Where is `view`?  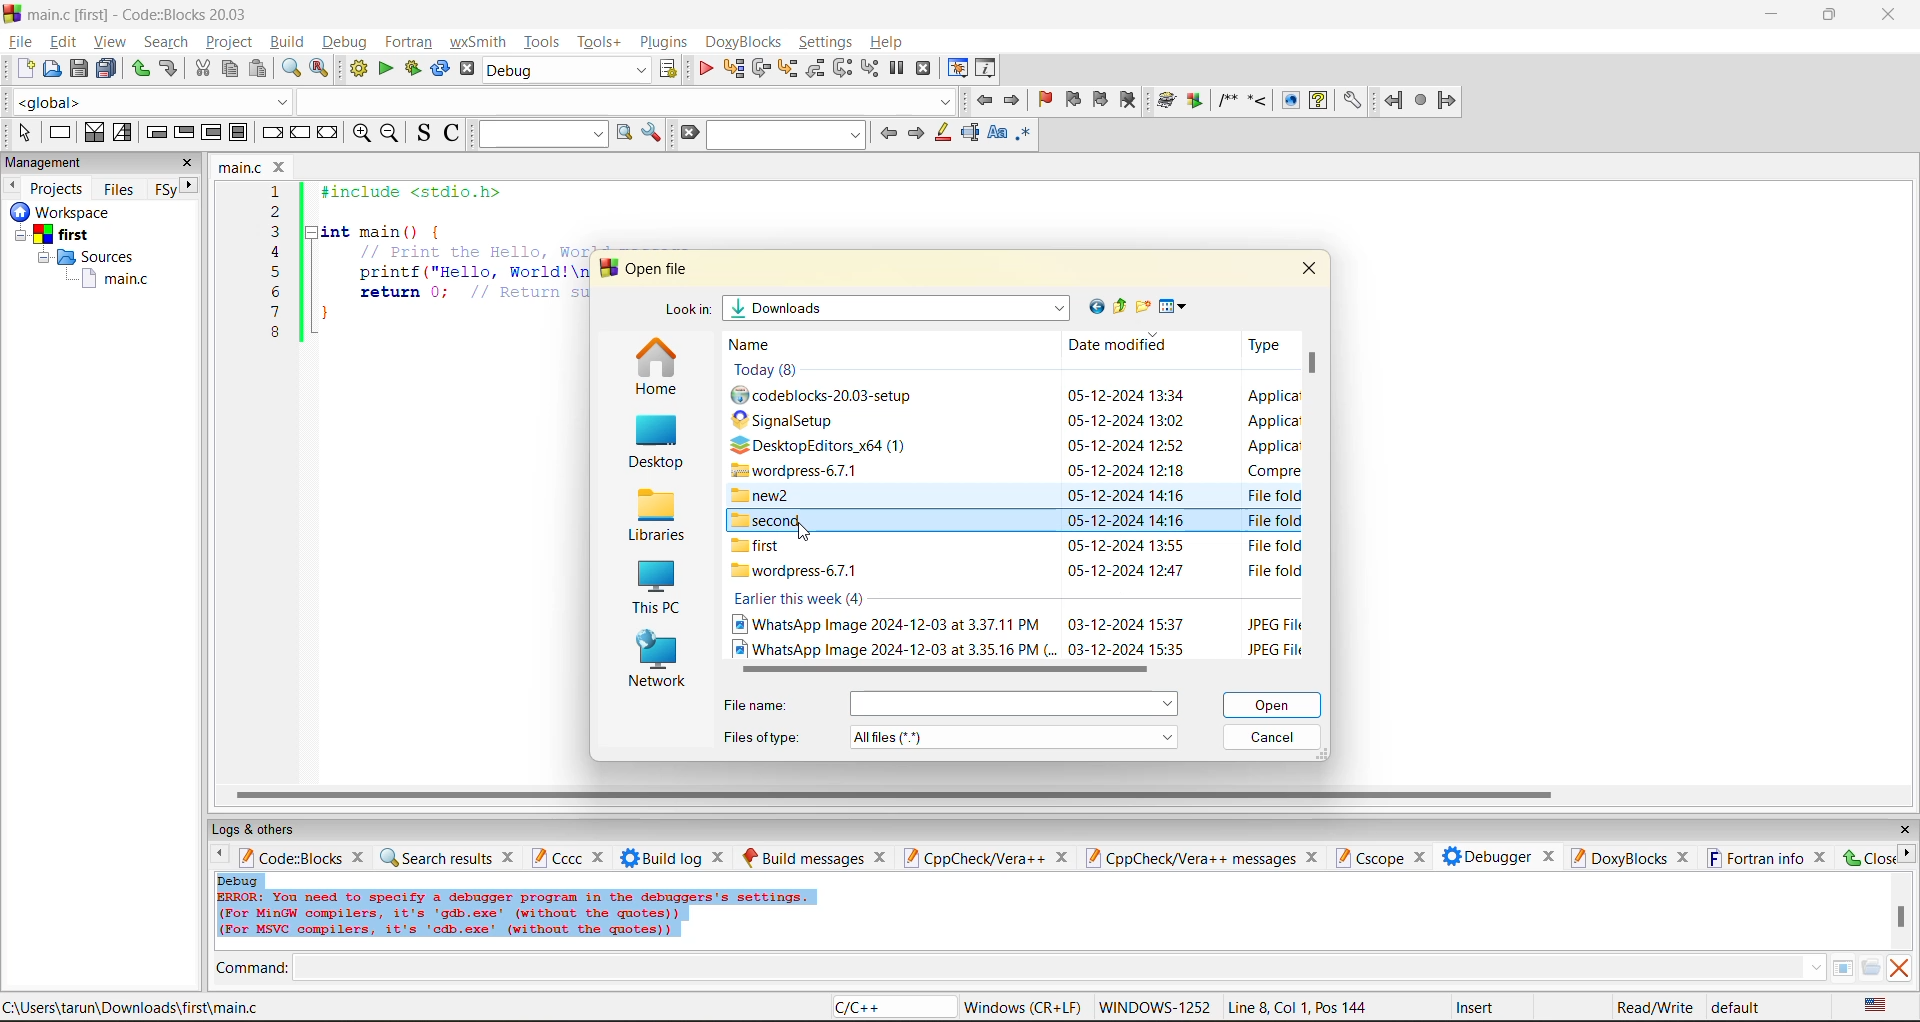 view is located at coordinates (112, 41).